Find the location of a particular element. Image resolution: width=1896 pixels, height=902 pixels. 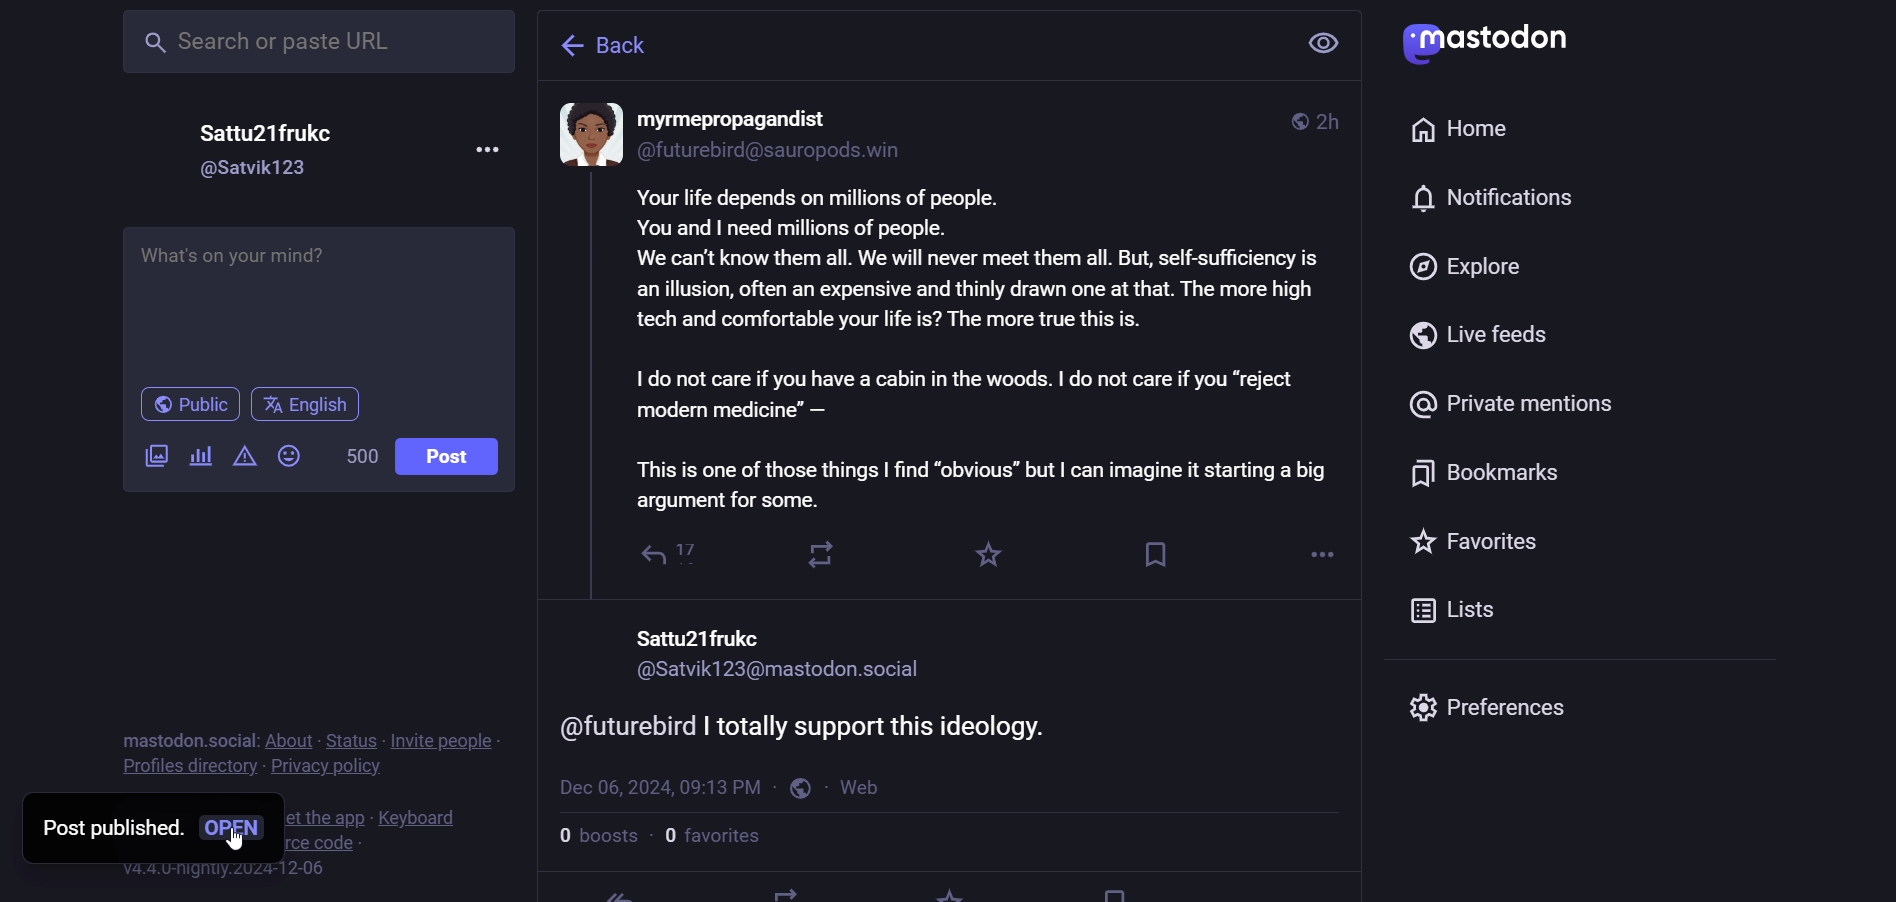

nam is located at coordinates (704, 636).